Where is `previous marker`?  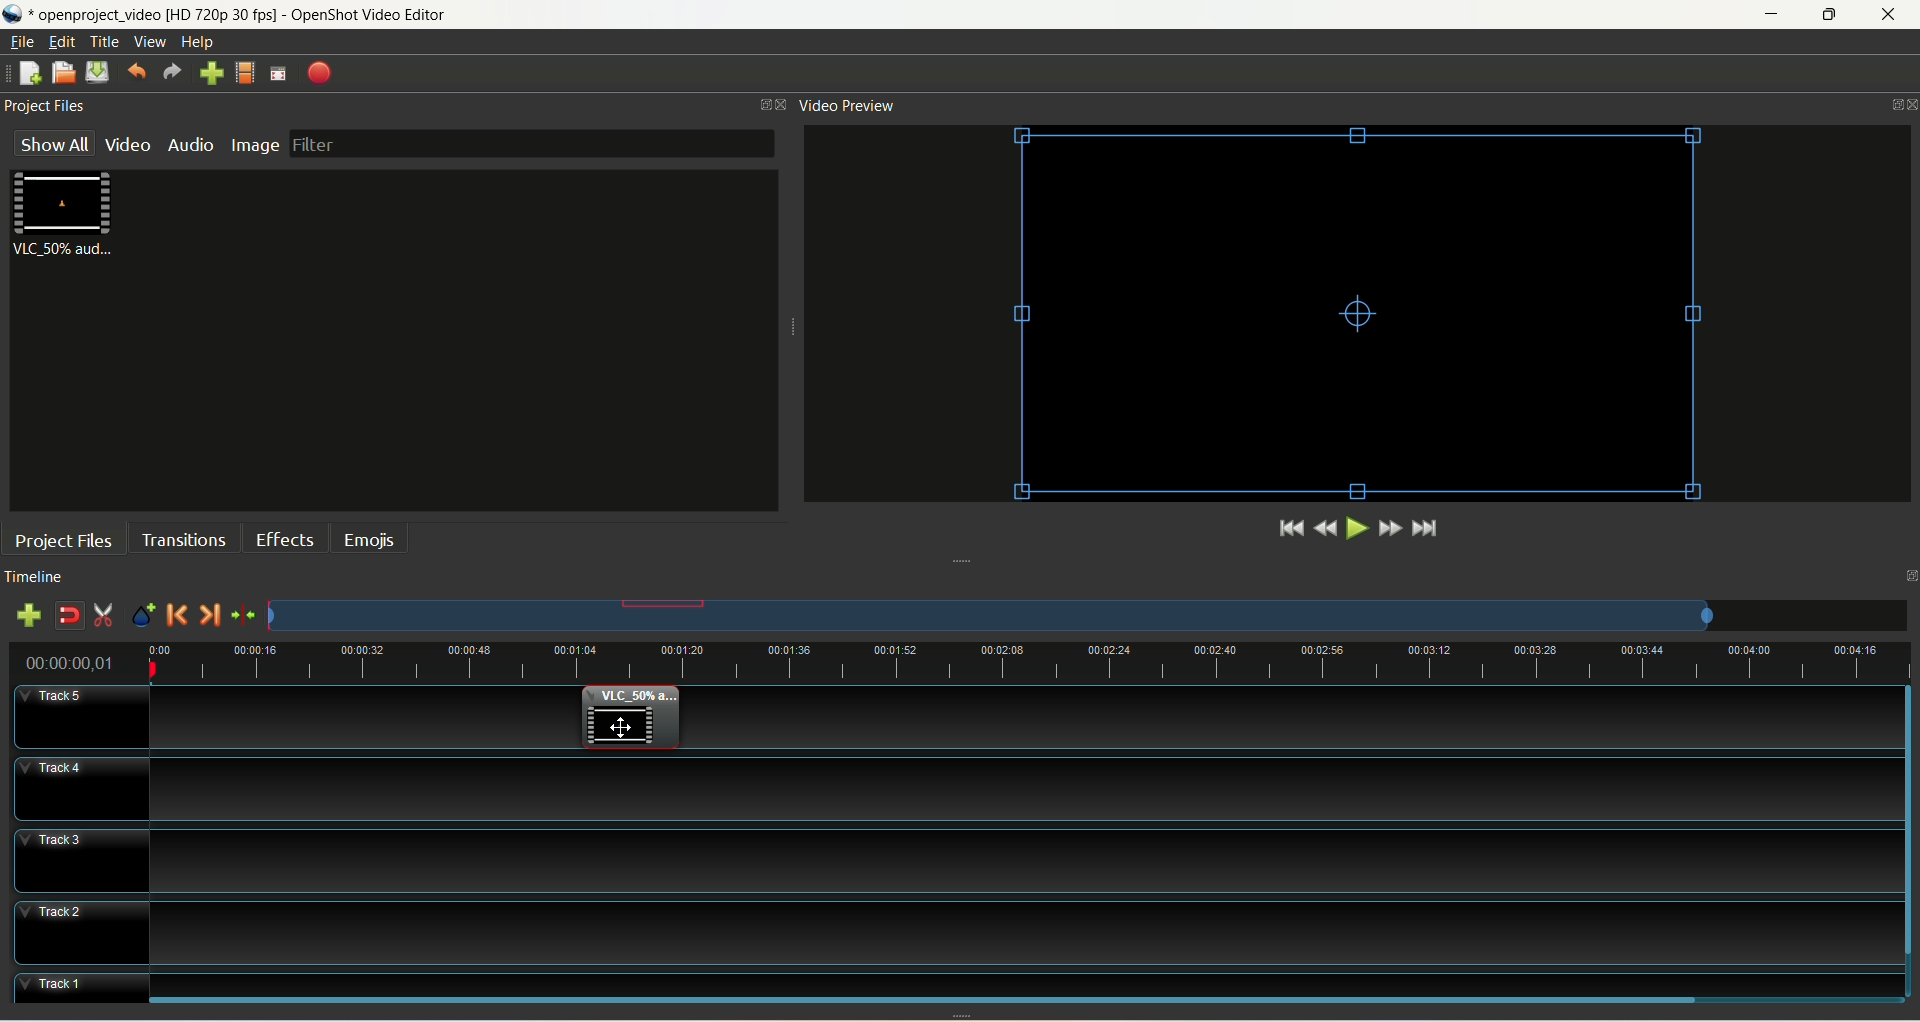
previous marker is located at coordinates (178, 617).